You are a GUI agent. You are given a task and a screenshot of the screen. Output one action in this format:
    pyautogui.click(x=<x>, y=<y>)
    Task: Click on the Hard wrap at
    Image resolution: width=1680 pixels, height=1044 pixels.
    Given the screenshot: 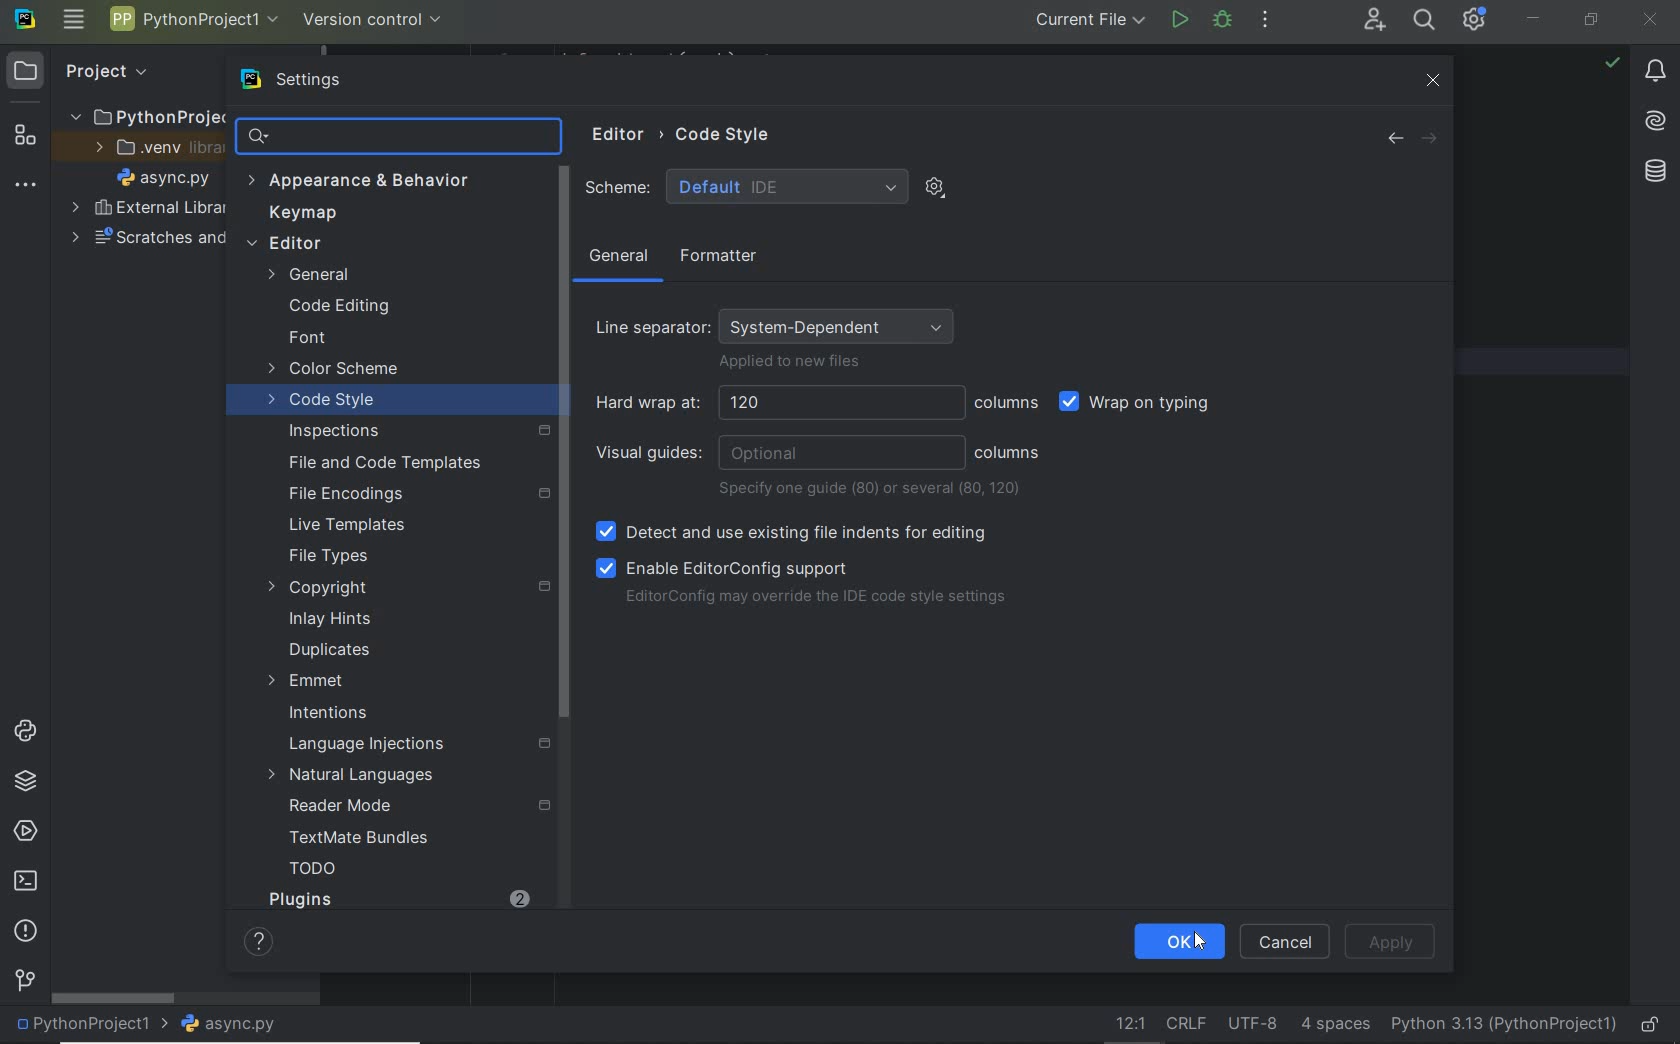 What is the action you would take?
    pyautogui.click(x=773, y=403)
    